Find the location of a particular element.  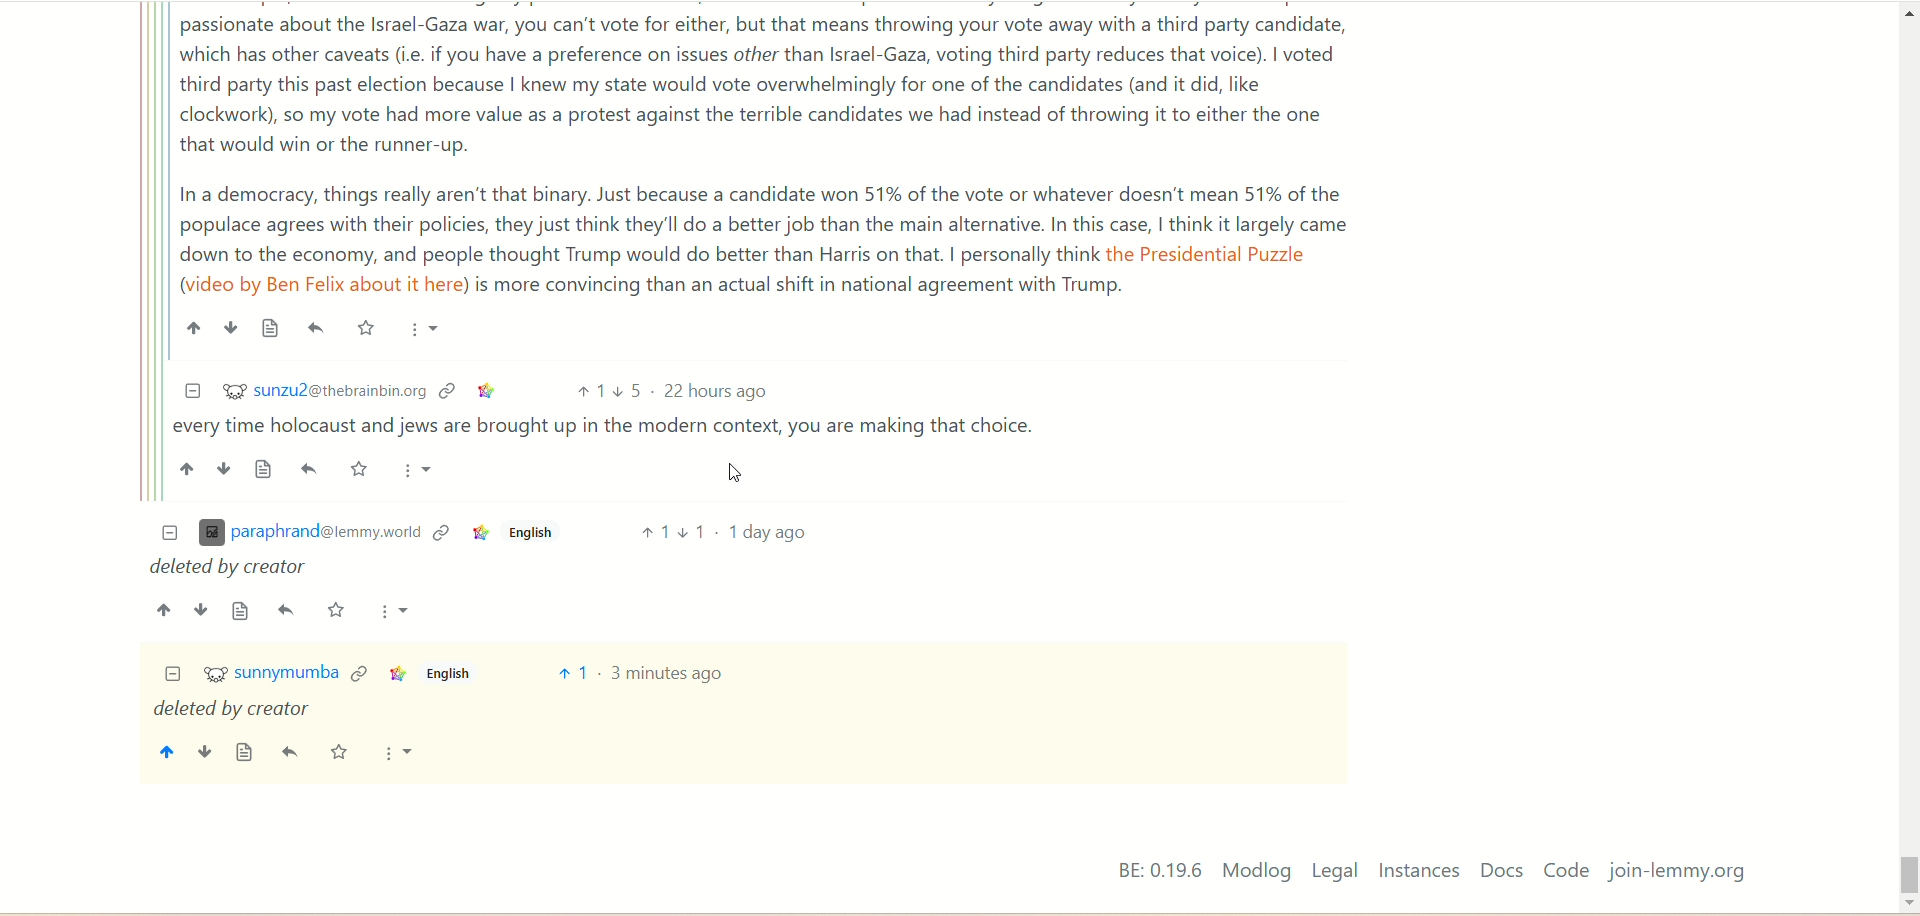

Reply is located at coordinates (312, 469).